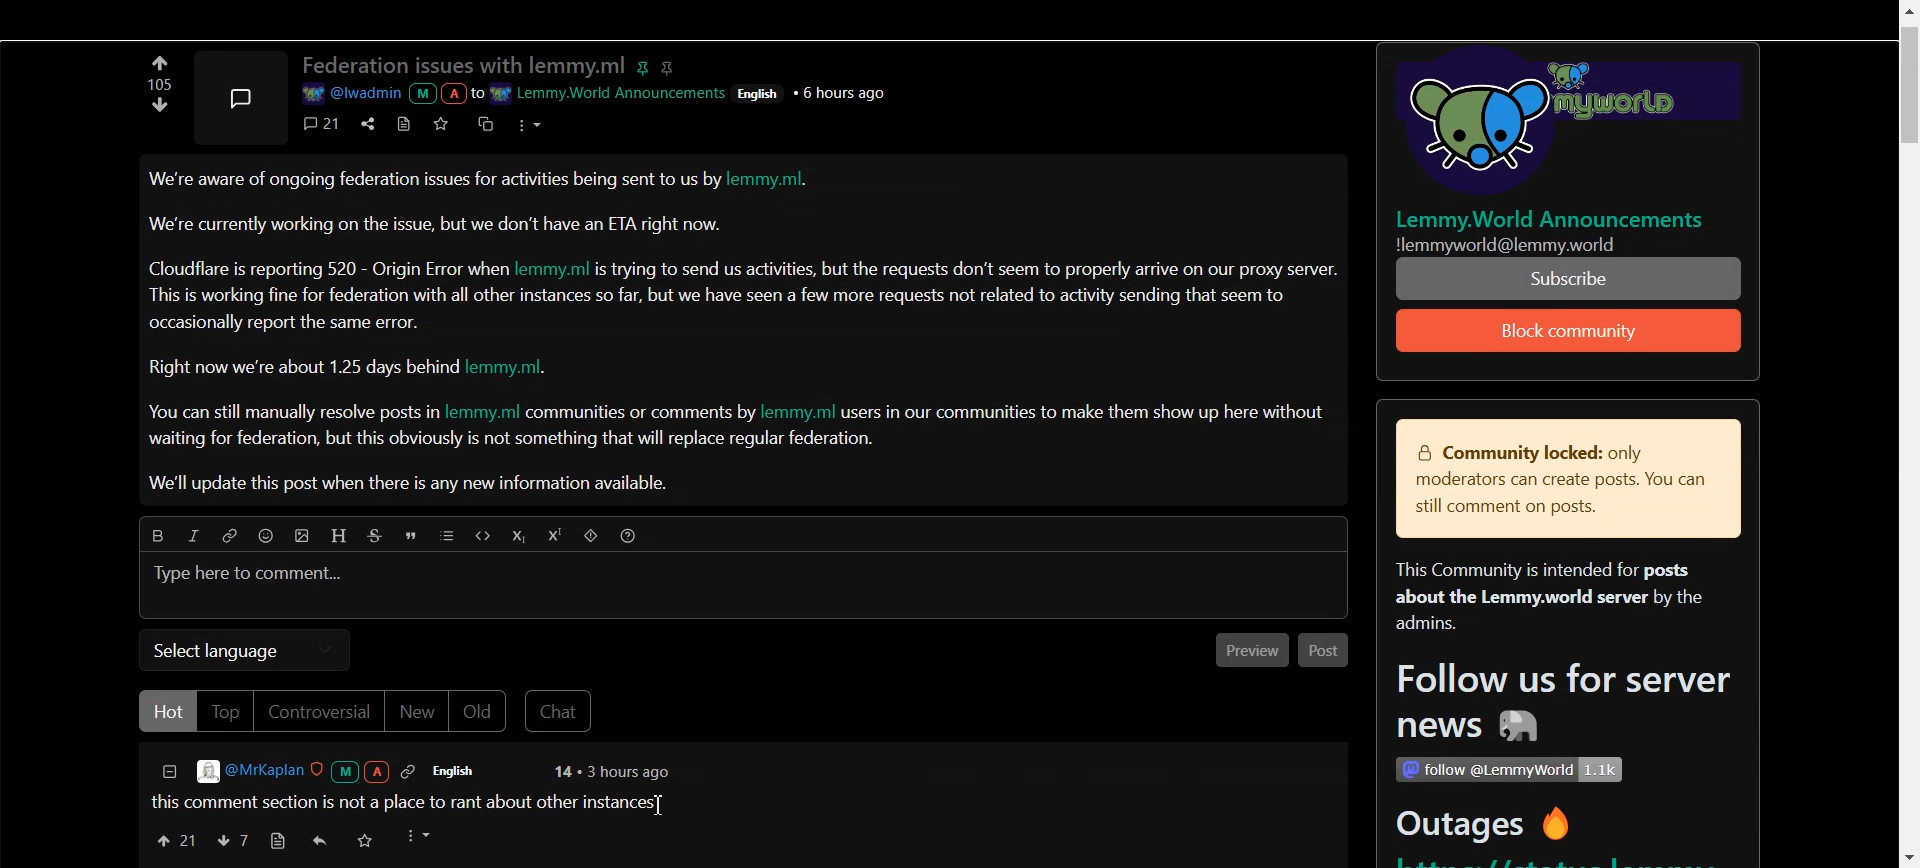  I want to click on s trying to send us activities, but the requests don’t seem to properly arrive on our proxy server., so click(969, 270).